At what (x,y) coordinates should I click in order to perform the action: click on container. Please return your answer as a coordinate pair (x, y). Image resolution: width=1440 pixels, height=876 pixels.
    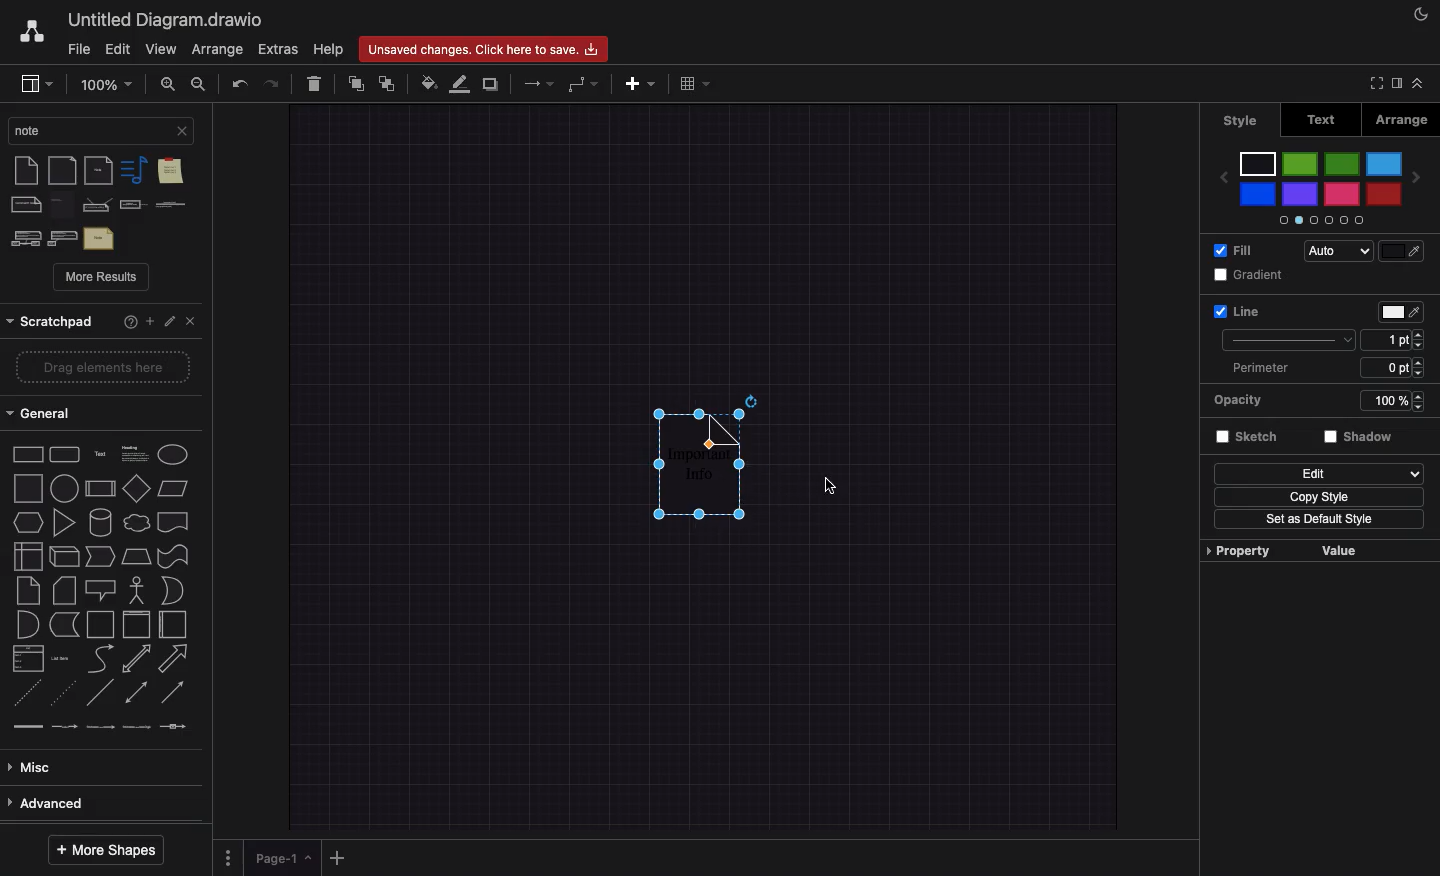
    Looking at the image, I should click on (100, 624).